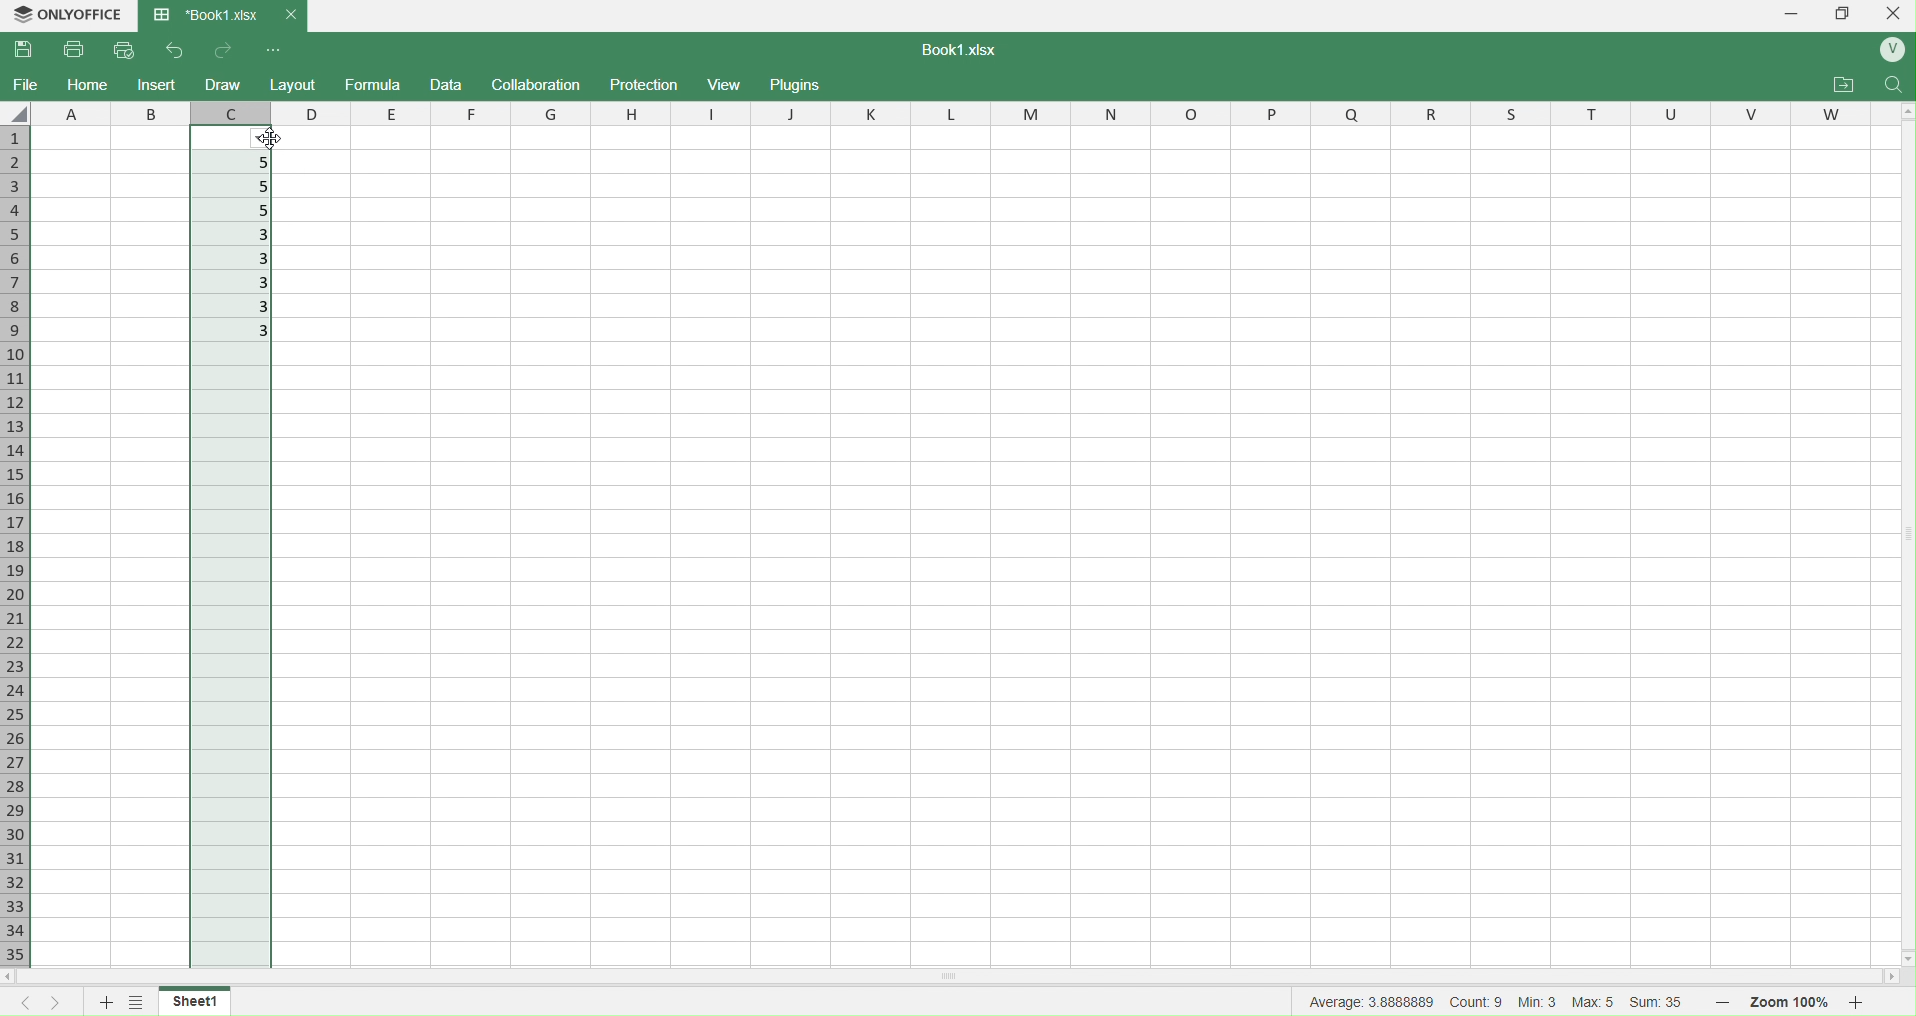 The image size is (1916, 1016). Describe the element at coordinates (1097, 975) in the screenshot. I see `Scrollbar` at that location.